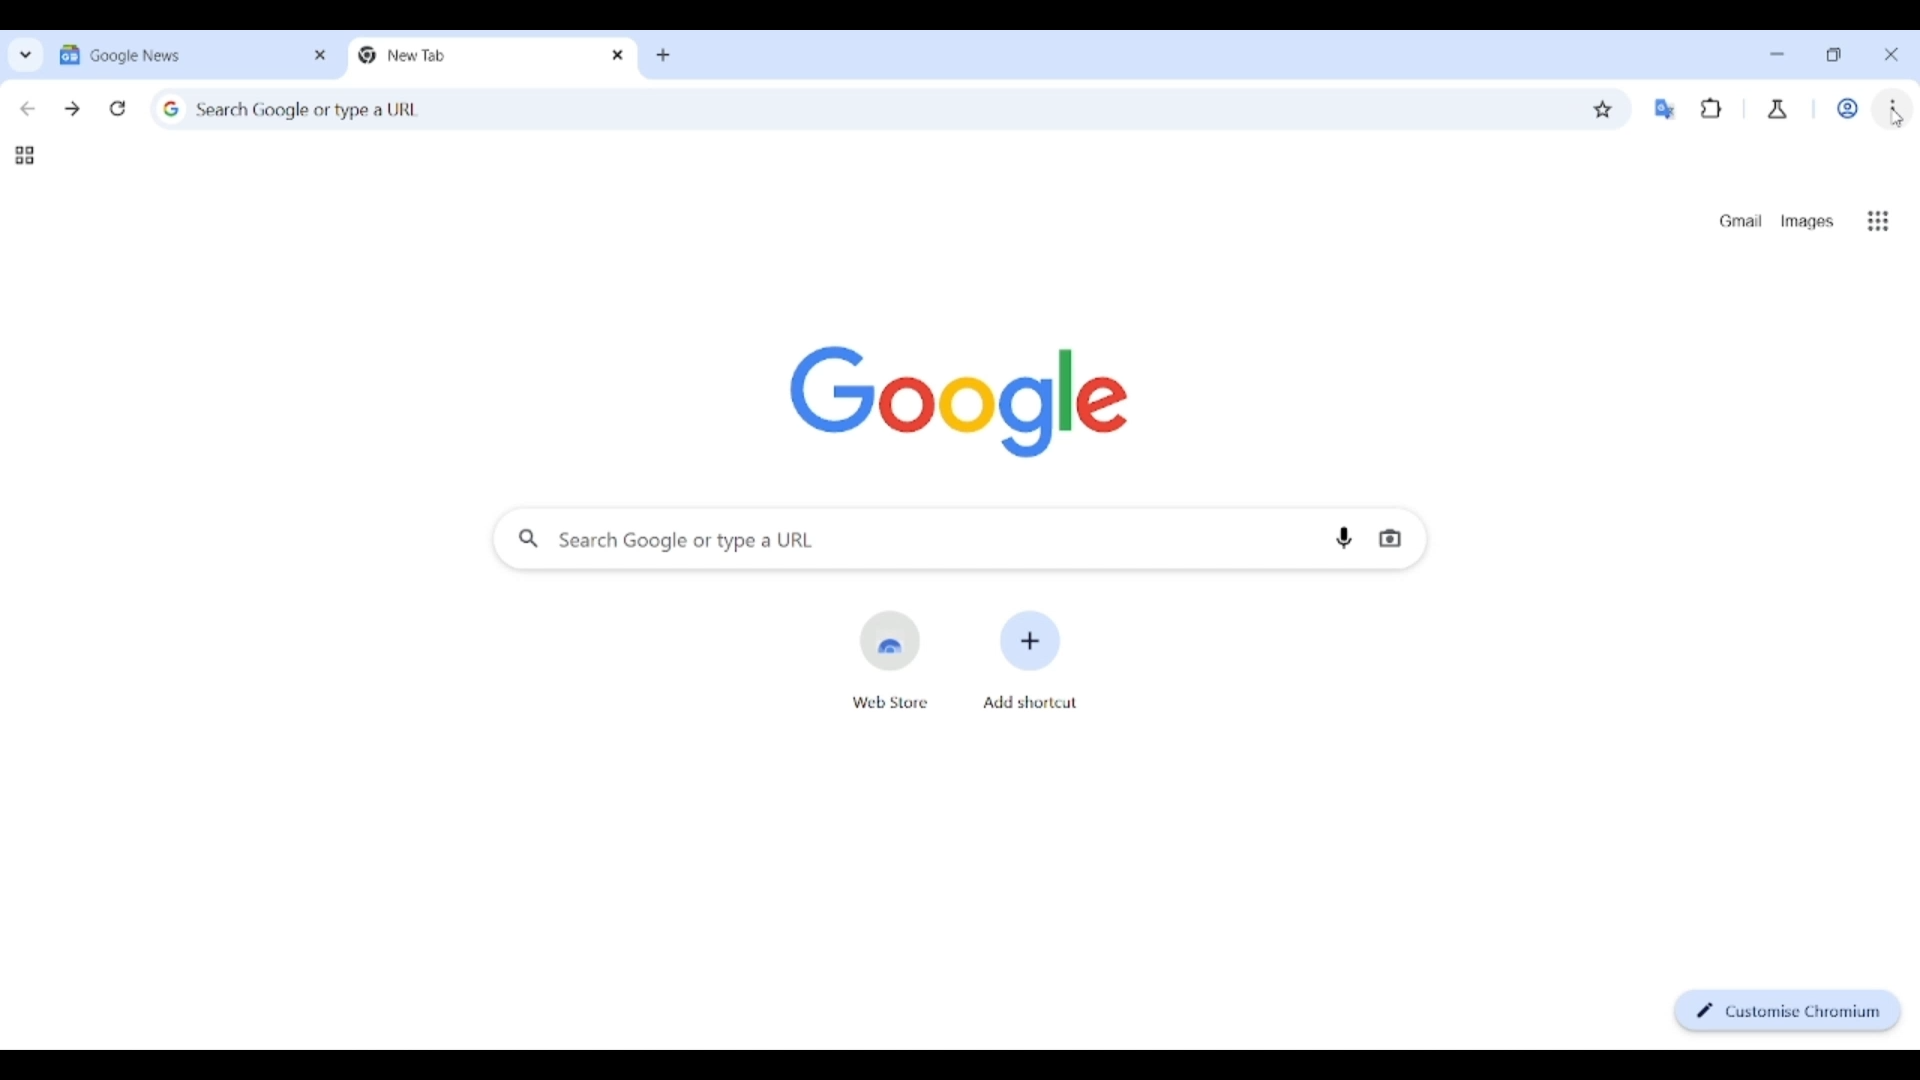  What do you see at coordinates (178, 54) in the screenshot?
I see `Tab 1` at bounding box center [178, 54].